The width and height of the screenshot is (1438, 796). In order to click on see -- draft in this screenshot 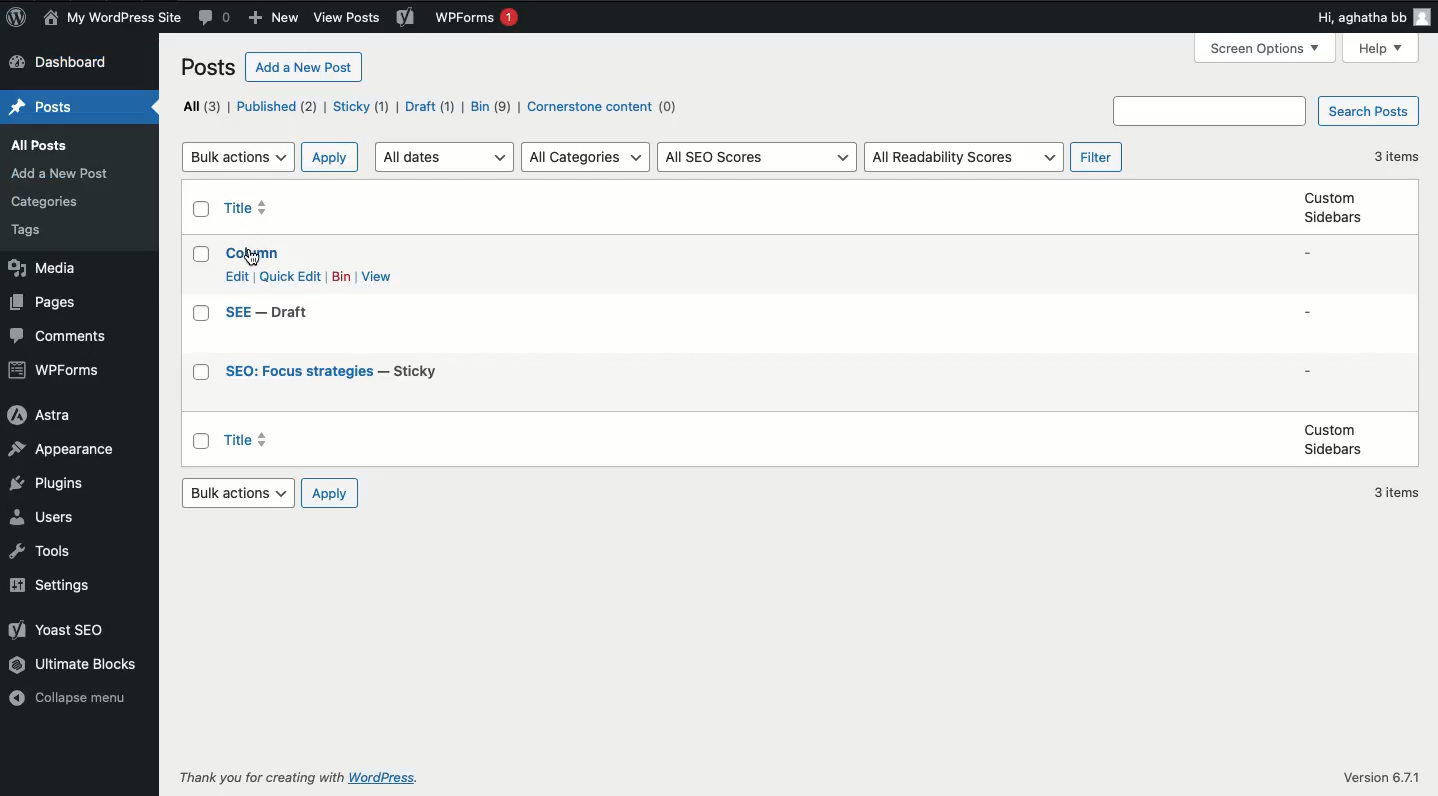, I will do `click(269, 313)`.